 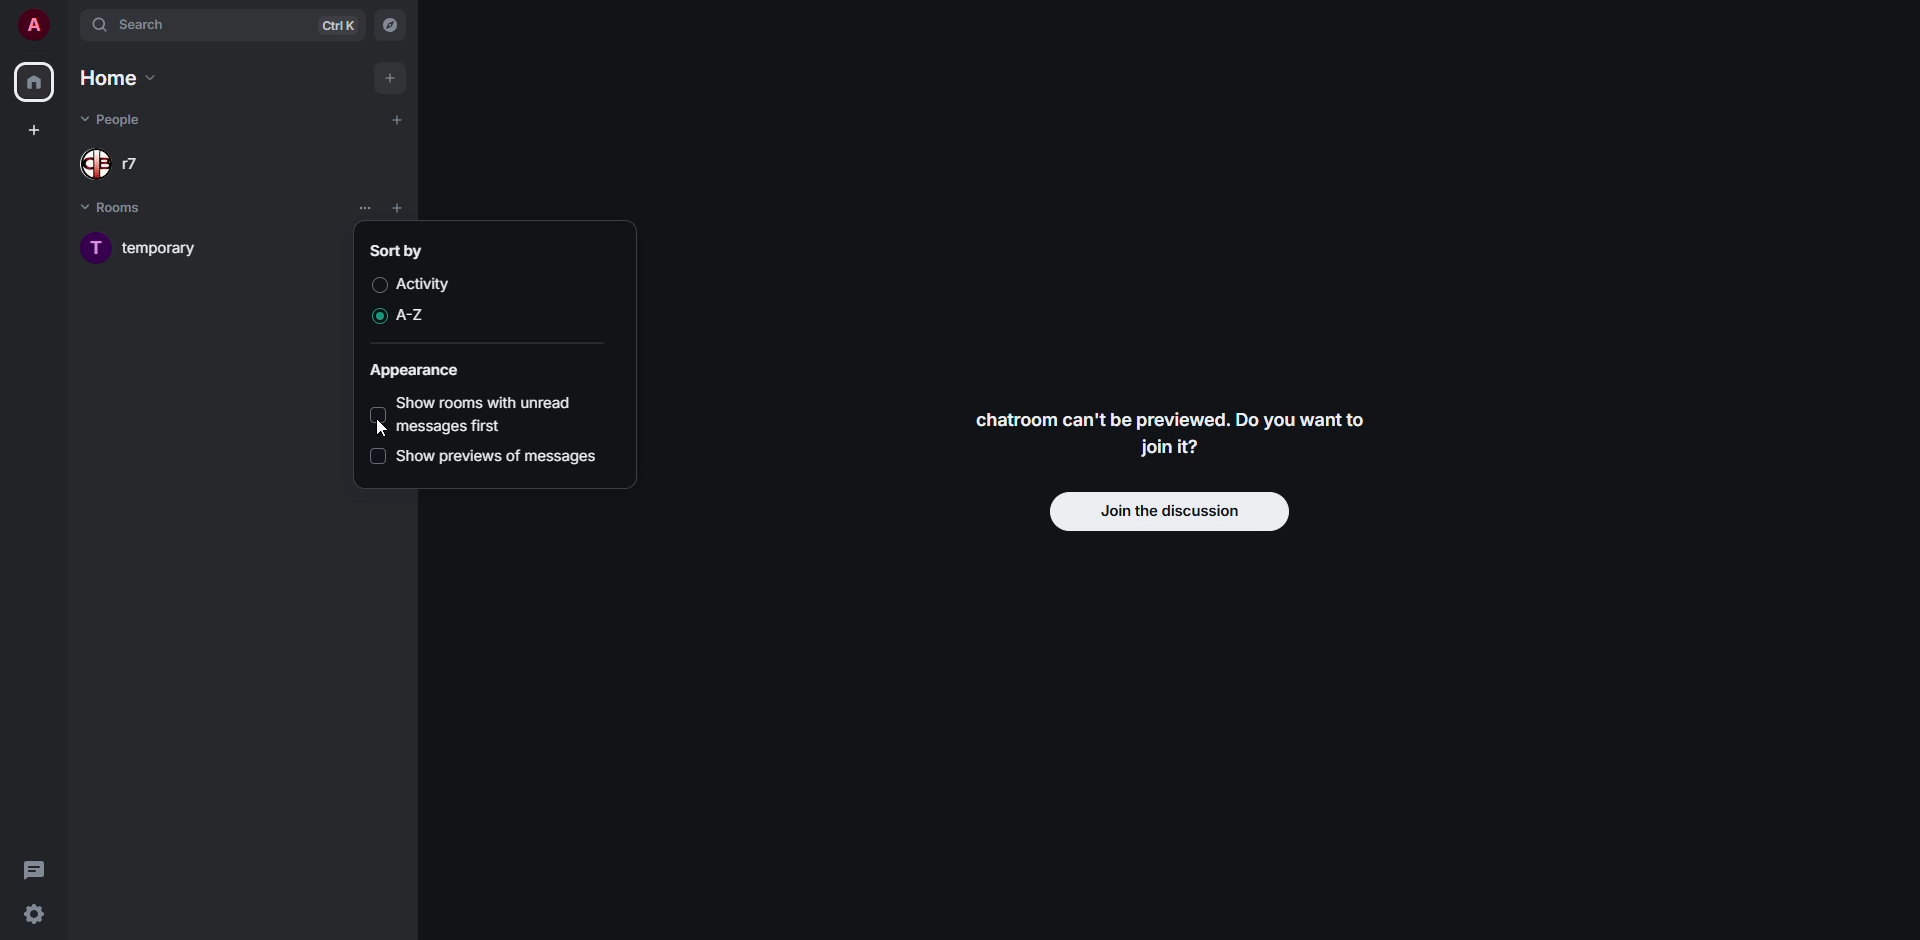 I want to click on home, so click(x=122, y=78).